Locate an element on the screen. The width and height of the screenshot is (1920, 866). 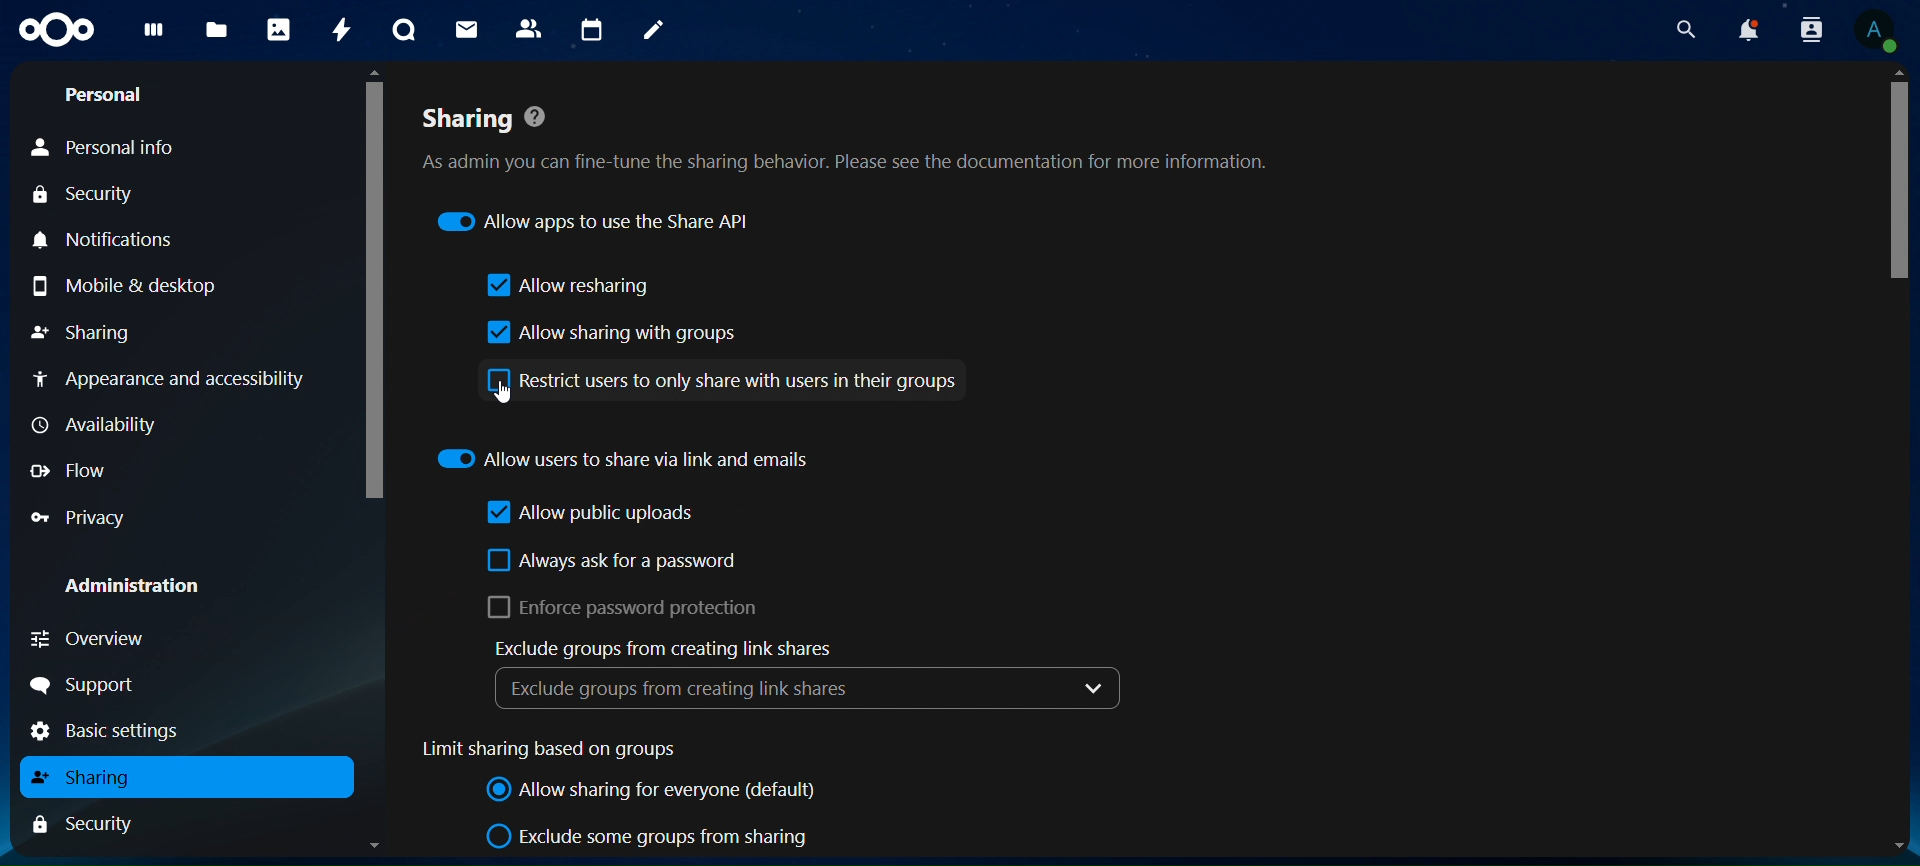
privacy is located at coordinates (79, 519).